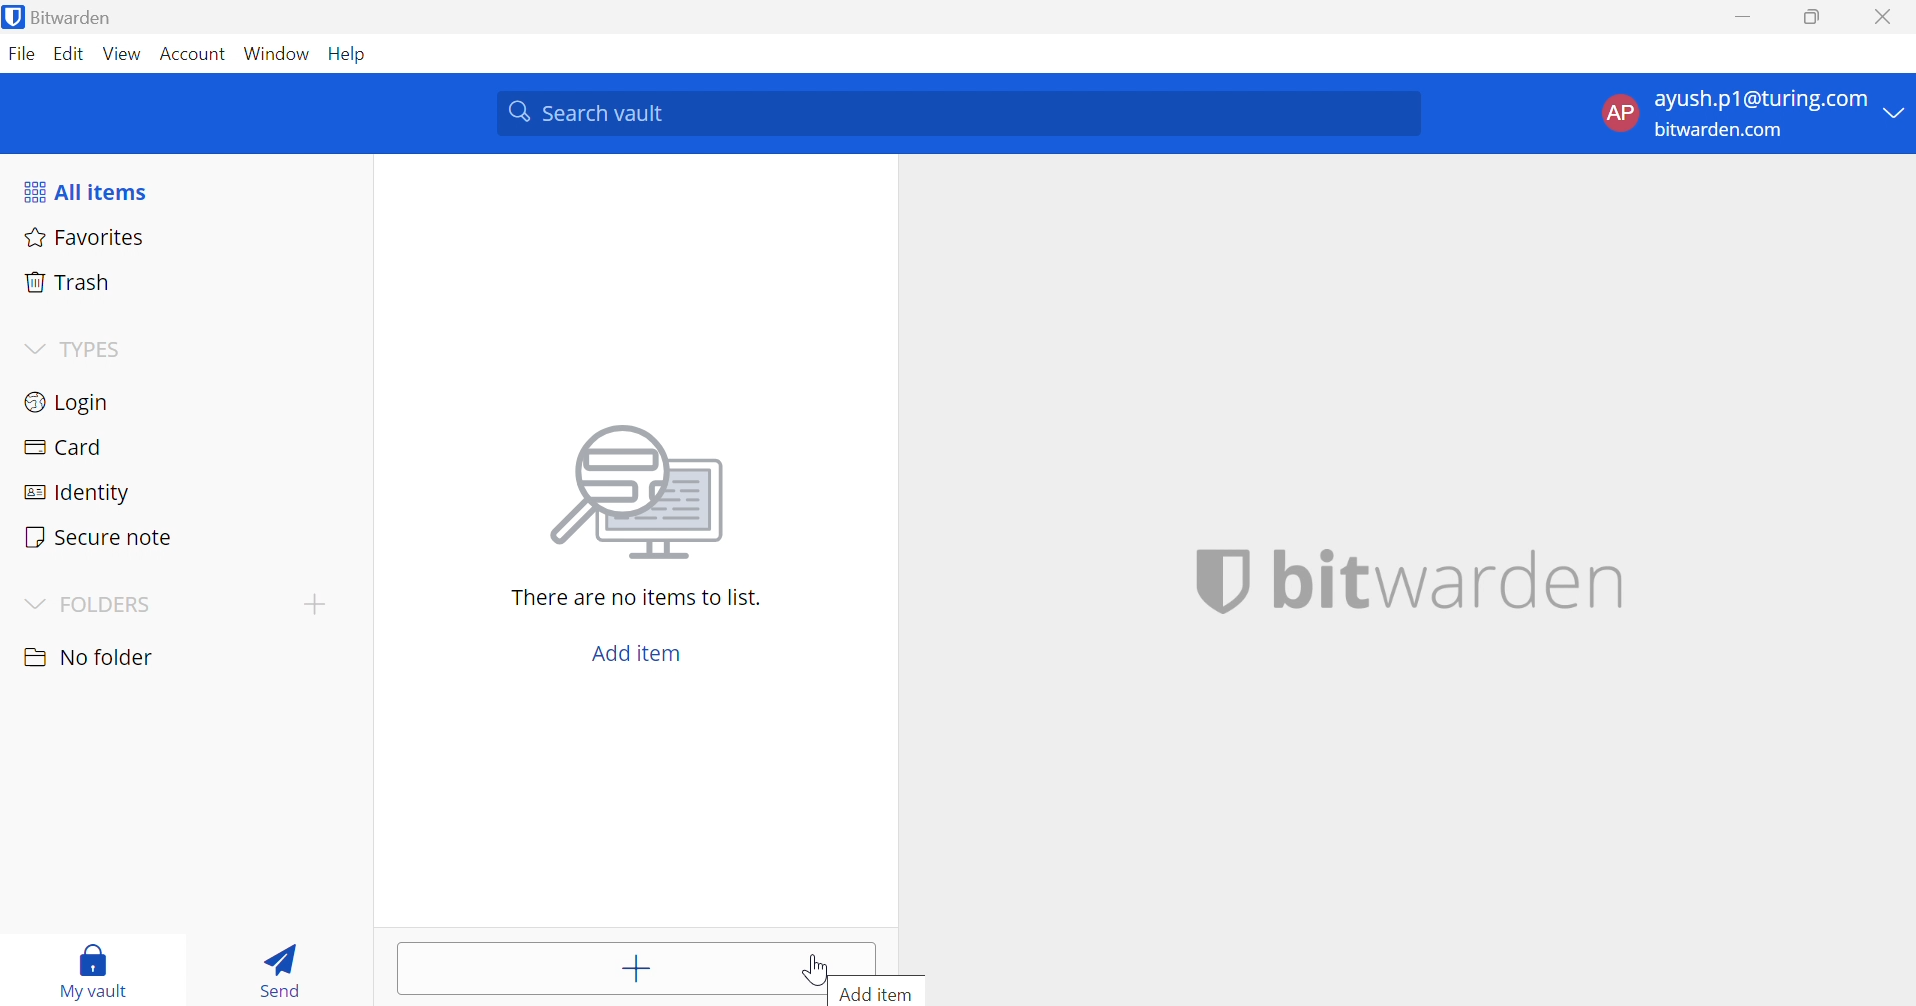  I want to click on All items, so click(90, 194).